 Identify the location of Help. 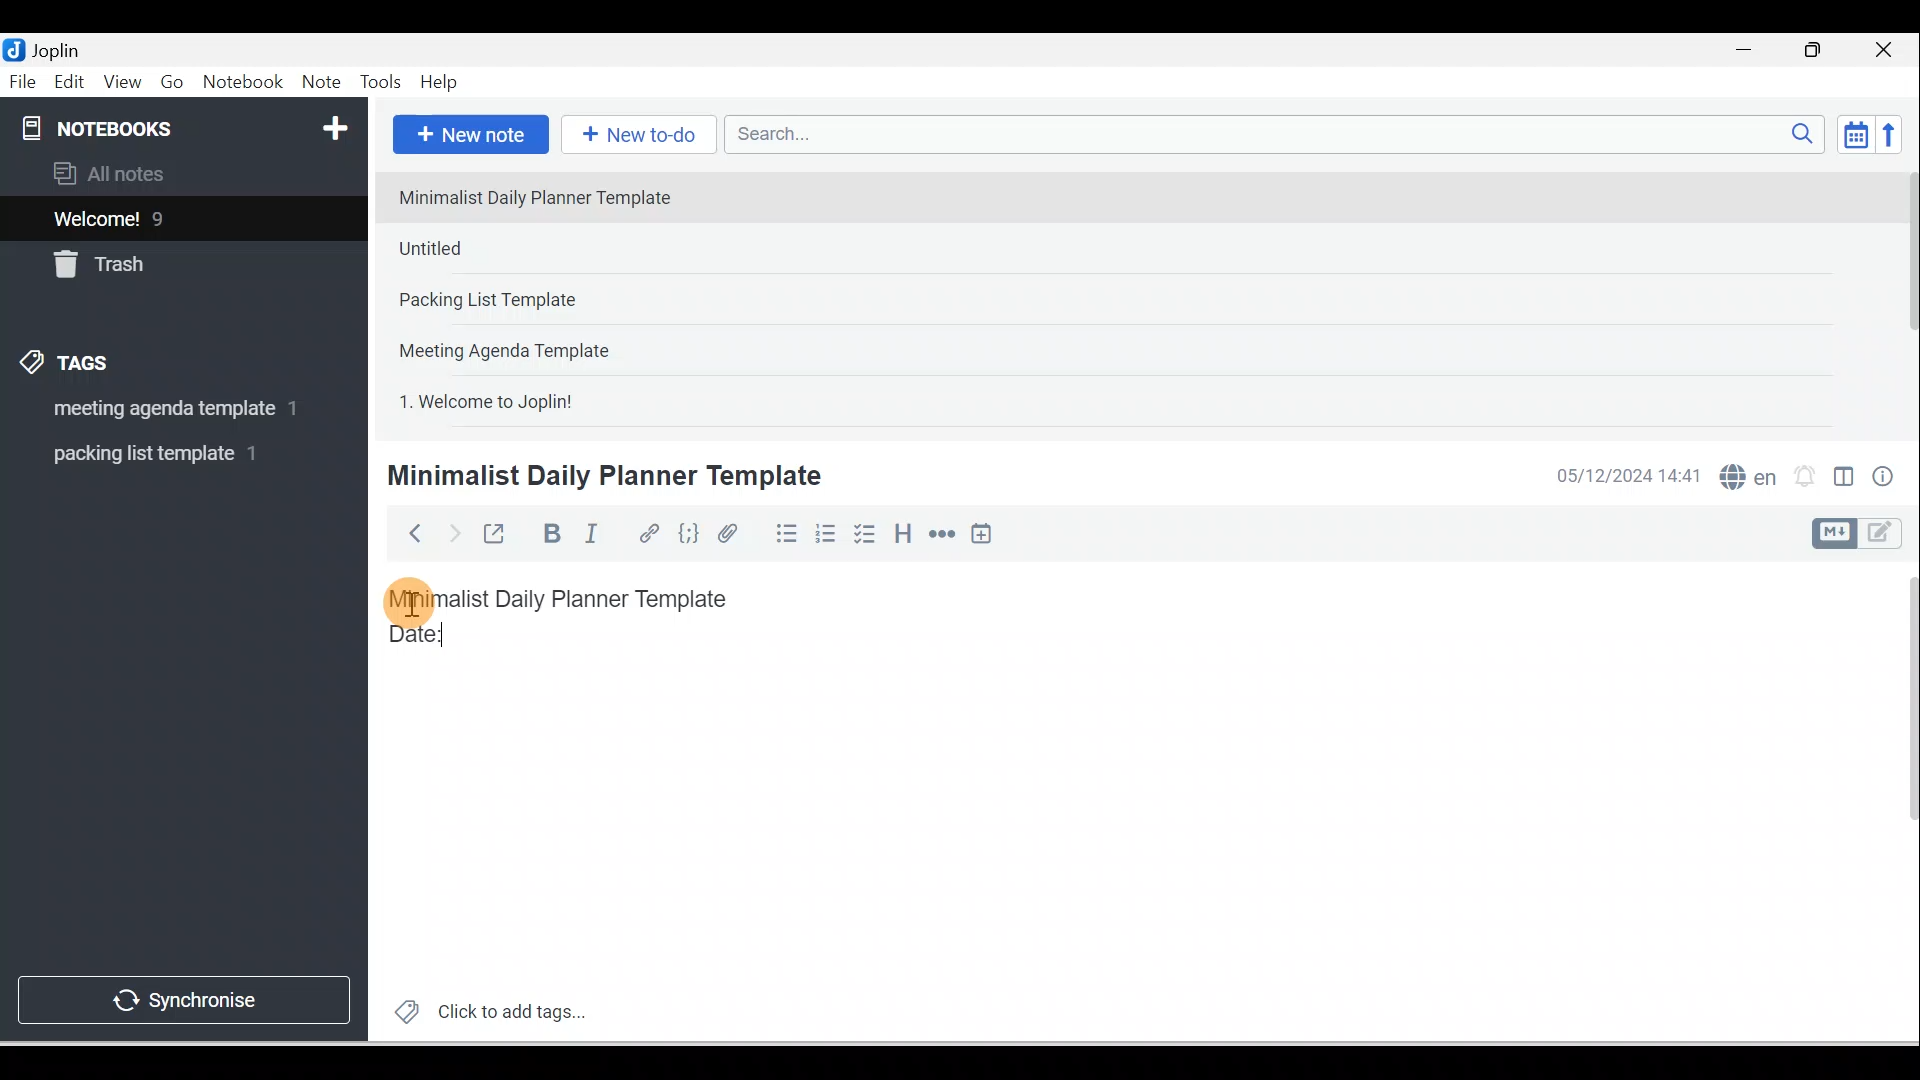
(440, 83).